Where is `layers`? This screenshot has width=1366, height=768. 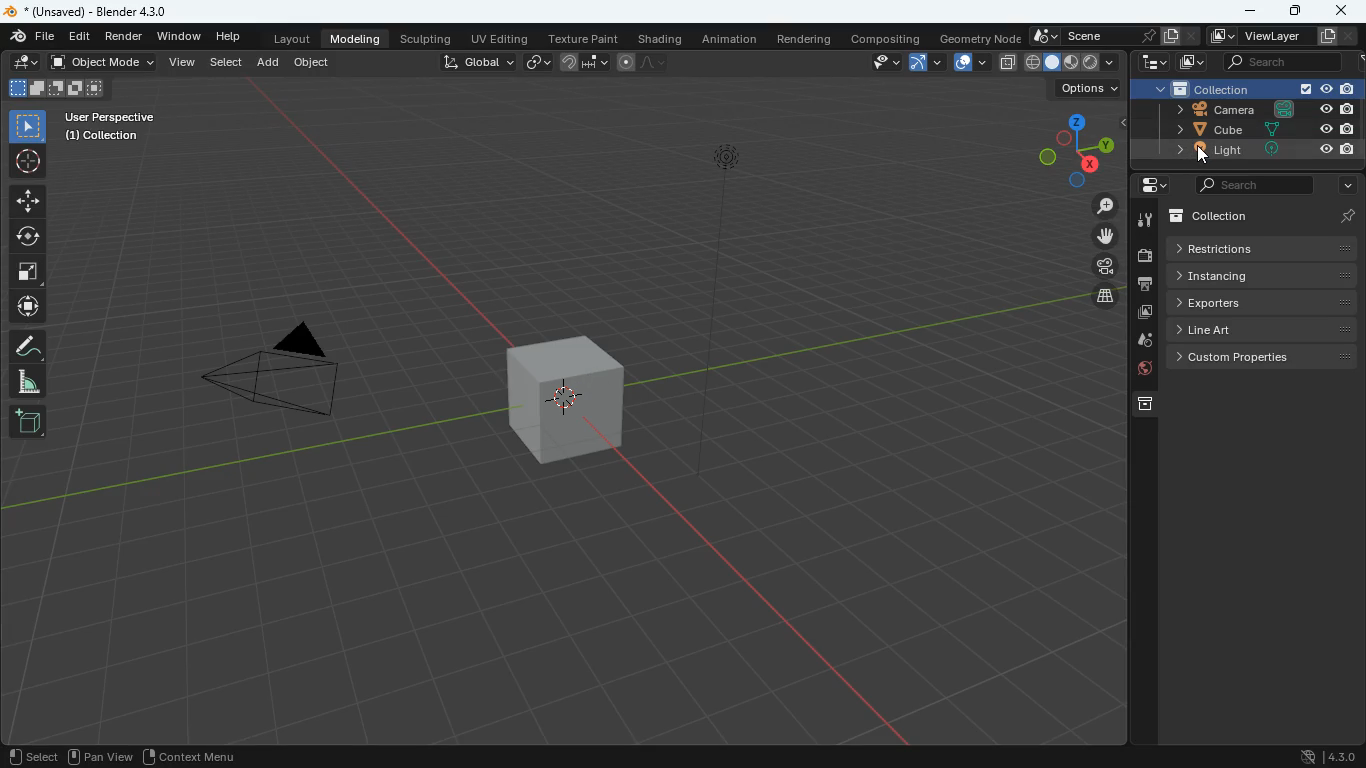 layers is located at coordinates (1106, 298).